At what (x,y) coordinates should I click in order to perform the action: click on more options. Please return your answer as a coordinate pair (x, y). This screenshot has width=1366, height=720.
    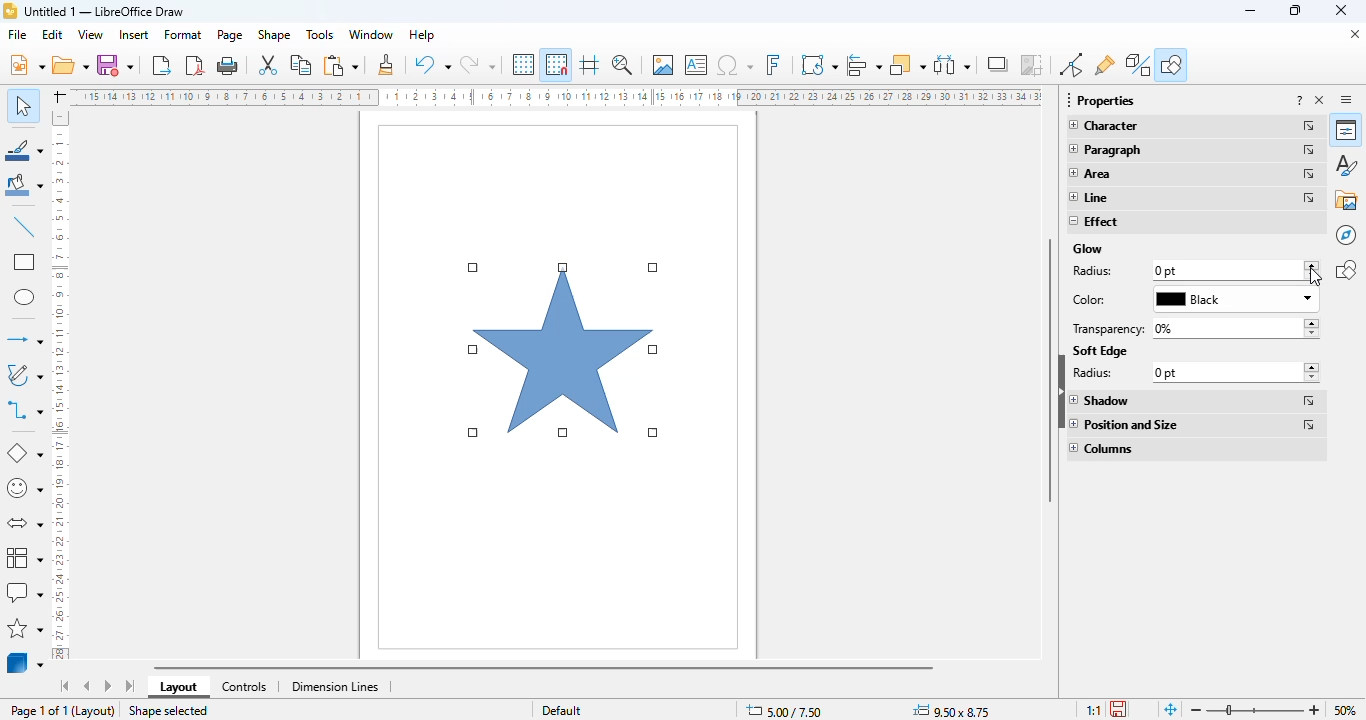
    Looking at the image, I should click on (1310, 424).